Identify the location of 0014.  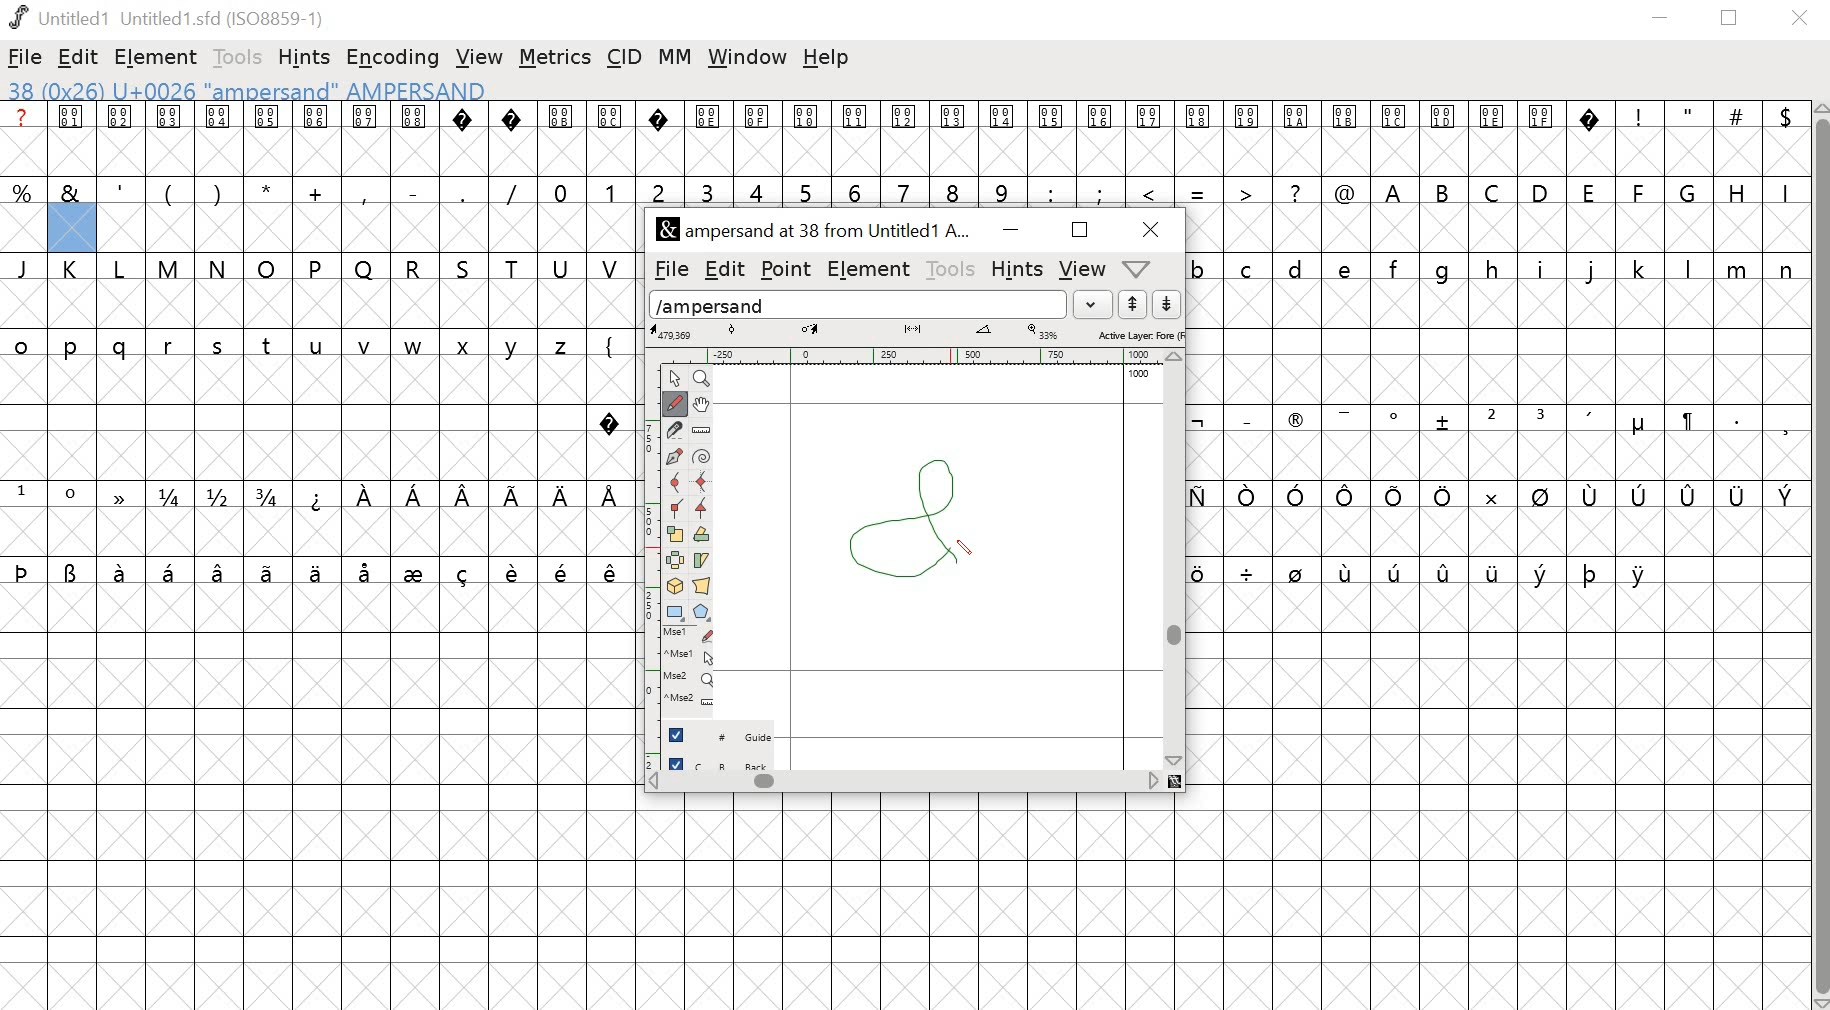
(1003, 139).